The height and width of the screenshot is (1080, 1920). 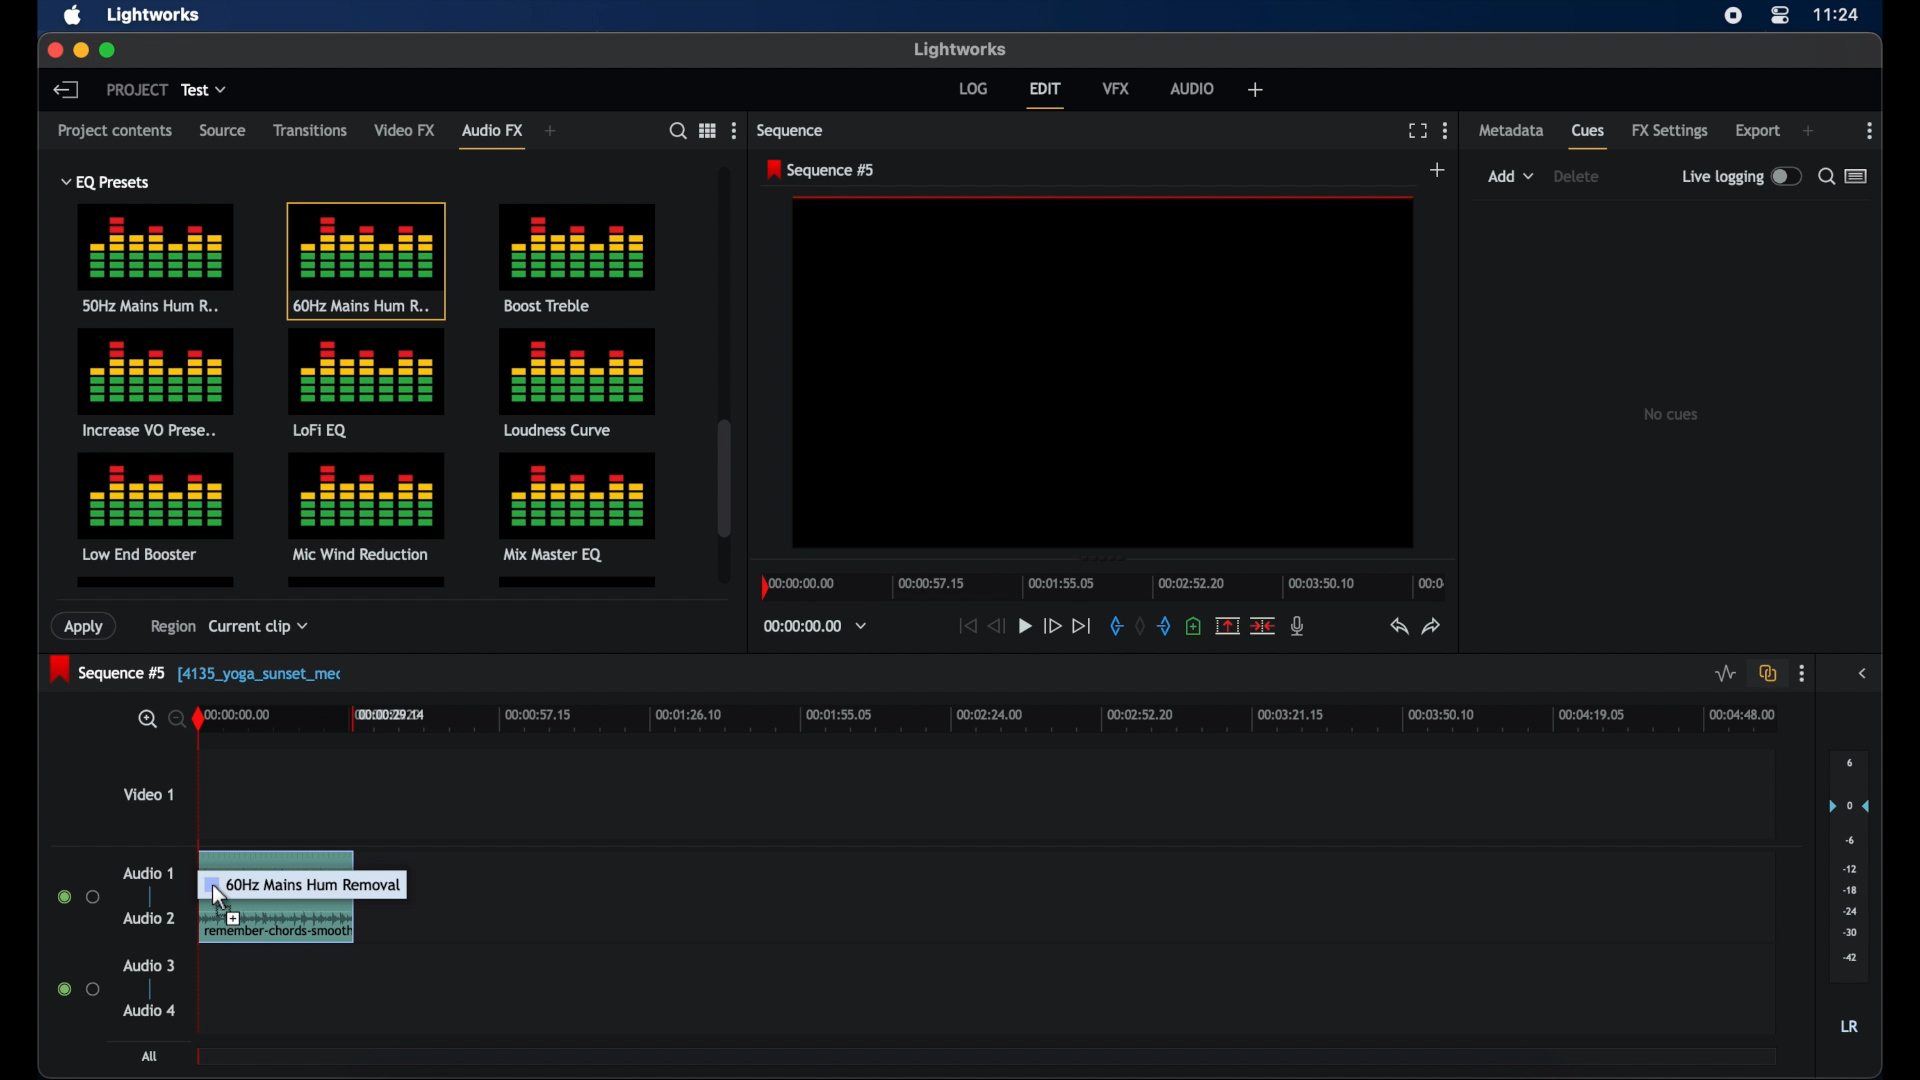 I want to click on add, so click(x=1511, y=176).